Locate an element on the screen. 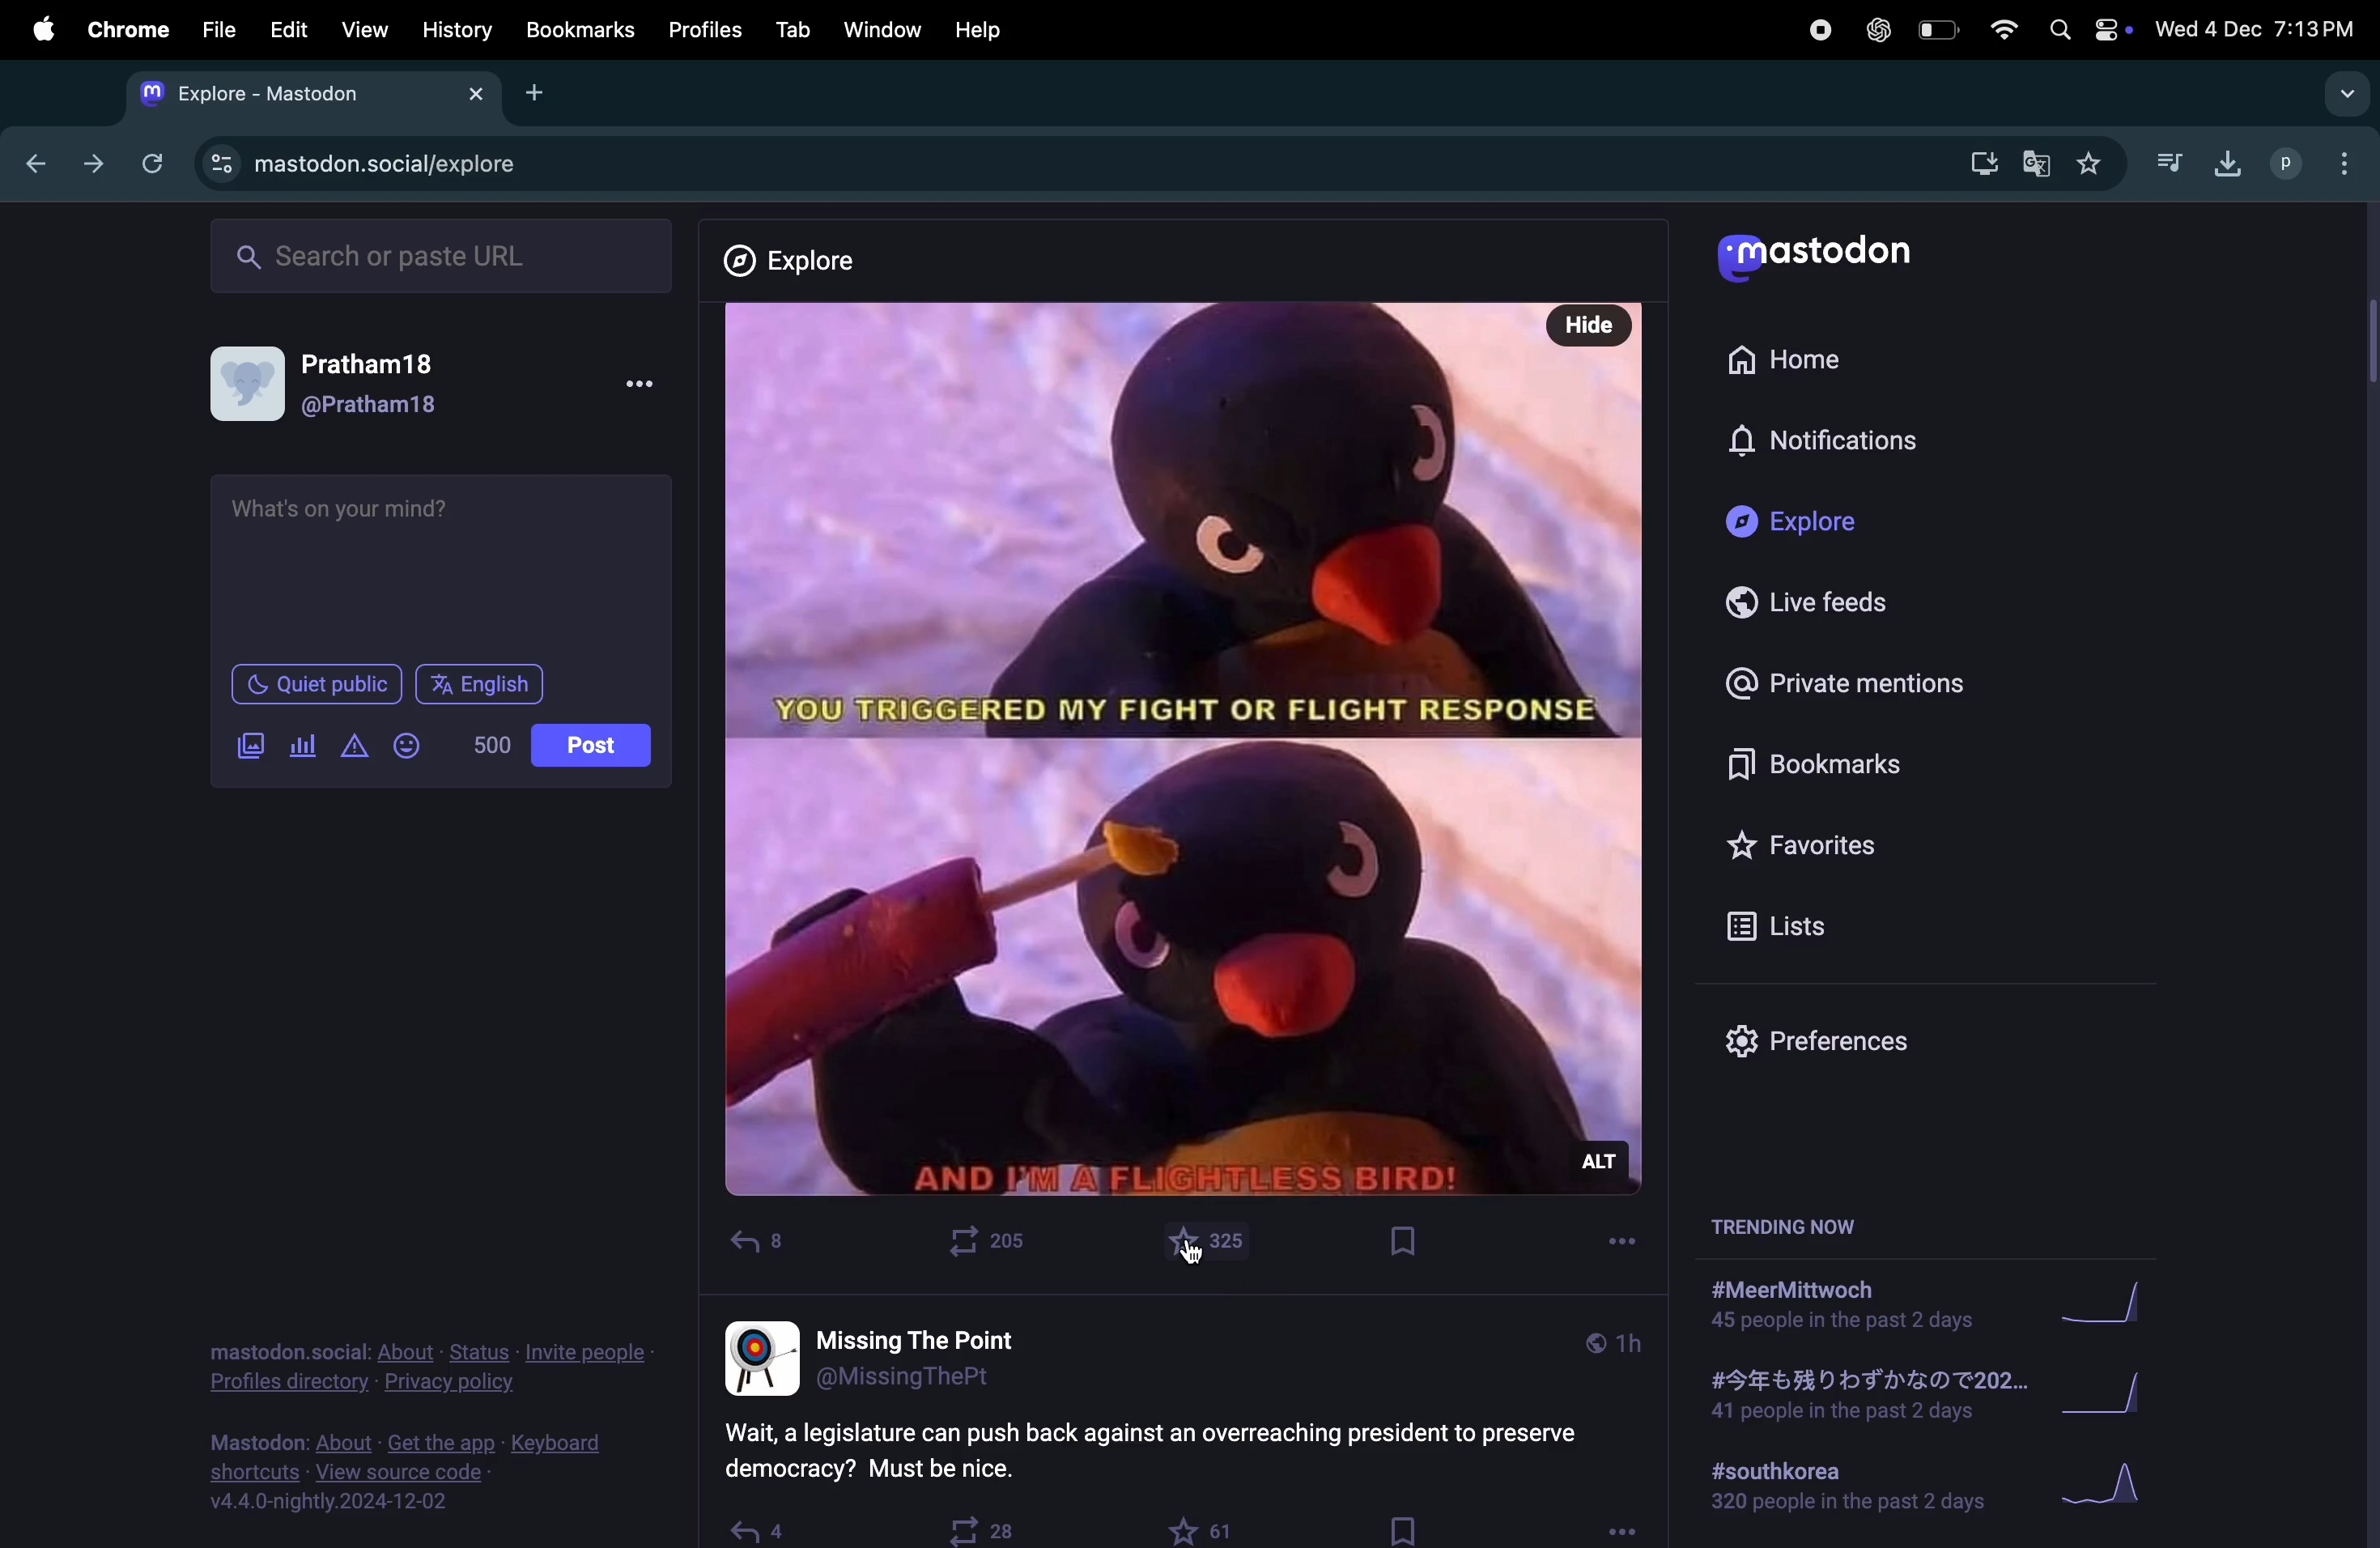 This screenshot has height=1548, width=2380. history is located at coordinates (454, 27).